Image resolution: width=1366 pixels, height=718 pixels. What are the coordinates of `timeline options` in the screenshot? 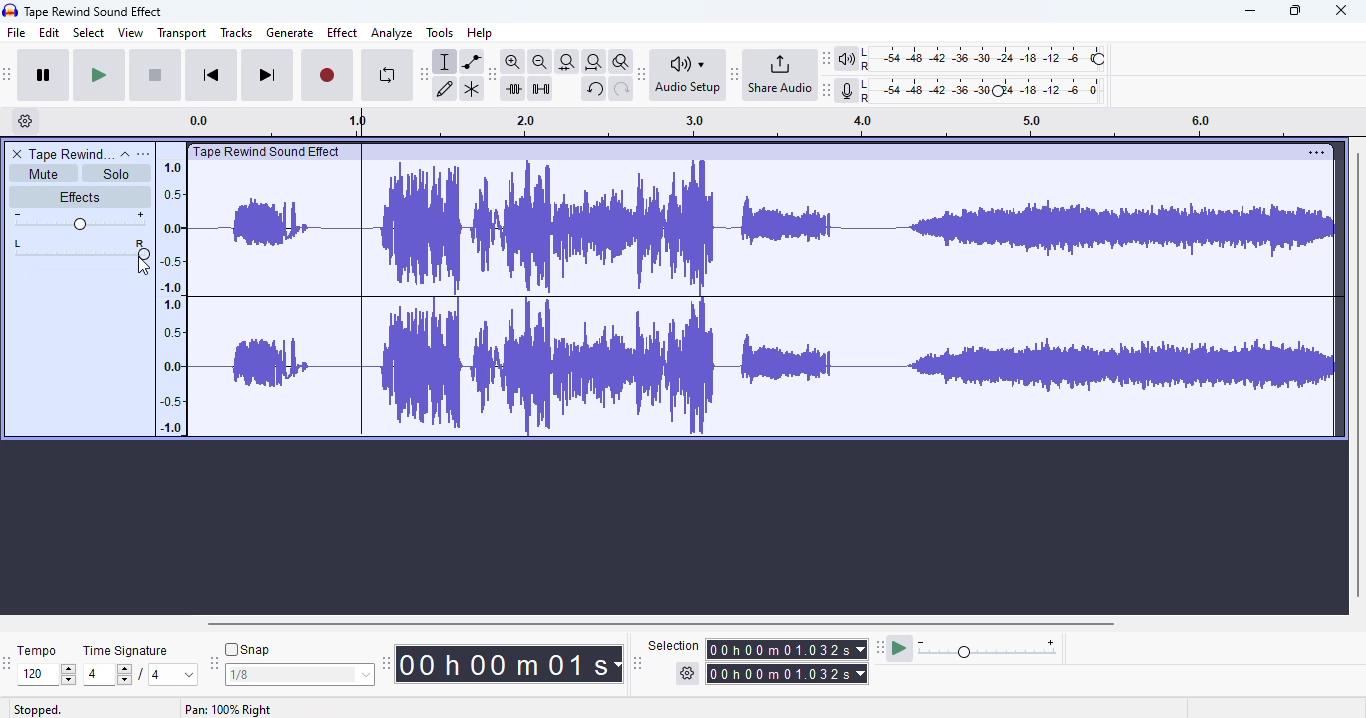 It's located at (26, 120).